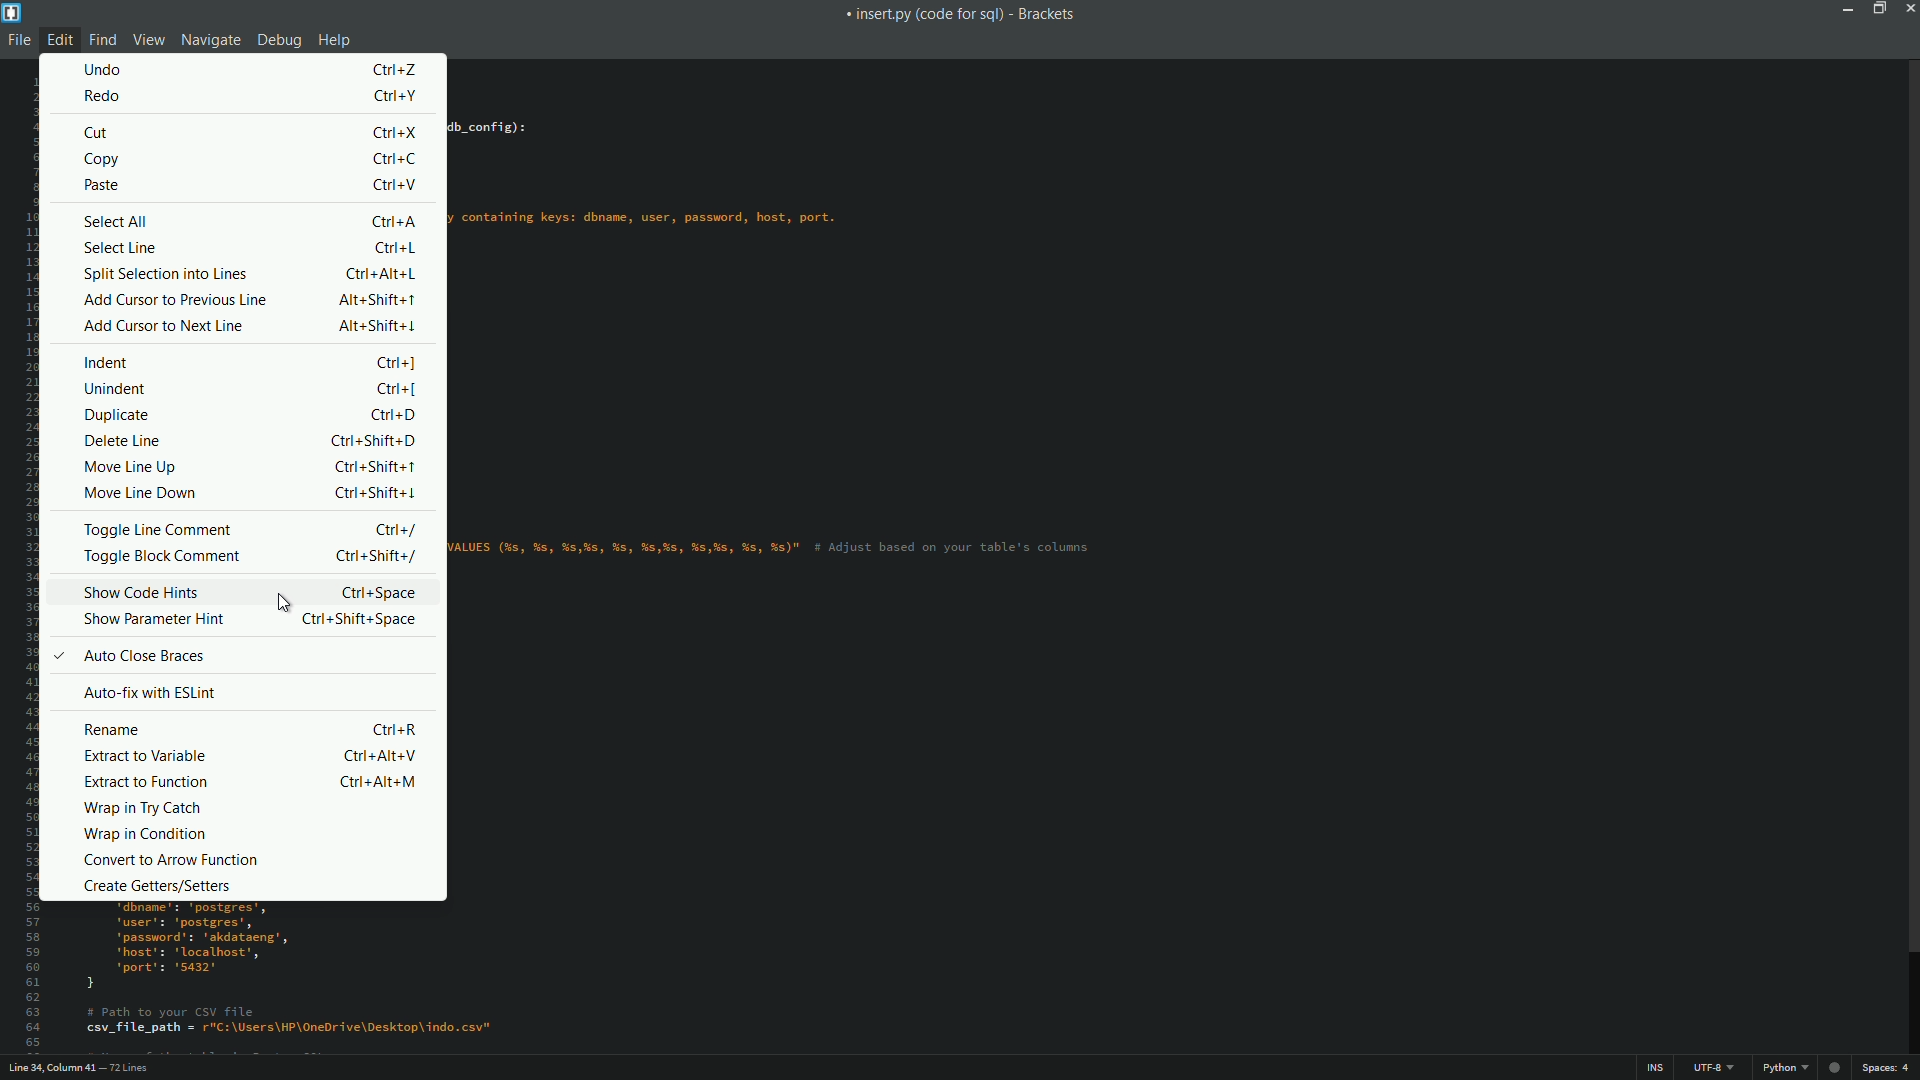 This screenshot has width=1920, height=1080. I want to click on extract to variable, so click(145, 757).